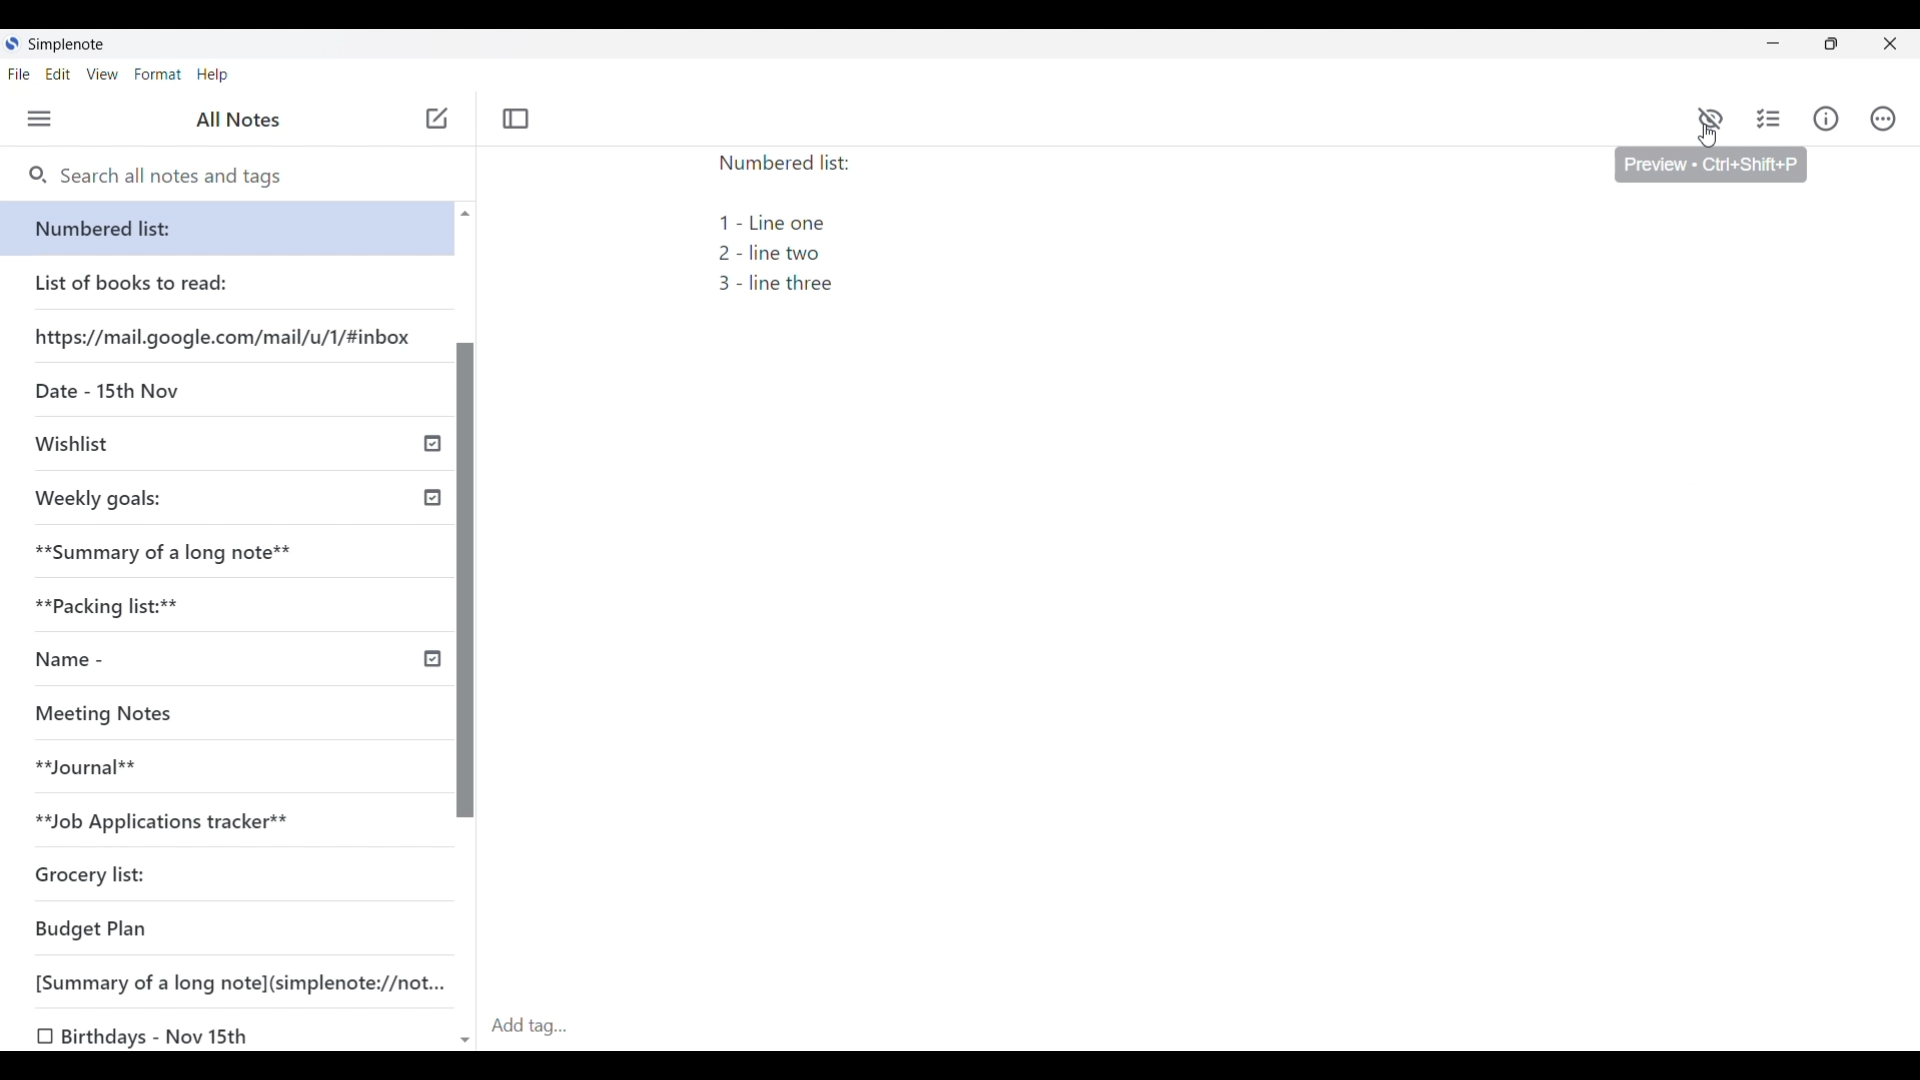  What do you see at coordinates (123, 393) in the screenshot?
I see `Date - 15th Nov` at bounding box center [123, 393].